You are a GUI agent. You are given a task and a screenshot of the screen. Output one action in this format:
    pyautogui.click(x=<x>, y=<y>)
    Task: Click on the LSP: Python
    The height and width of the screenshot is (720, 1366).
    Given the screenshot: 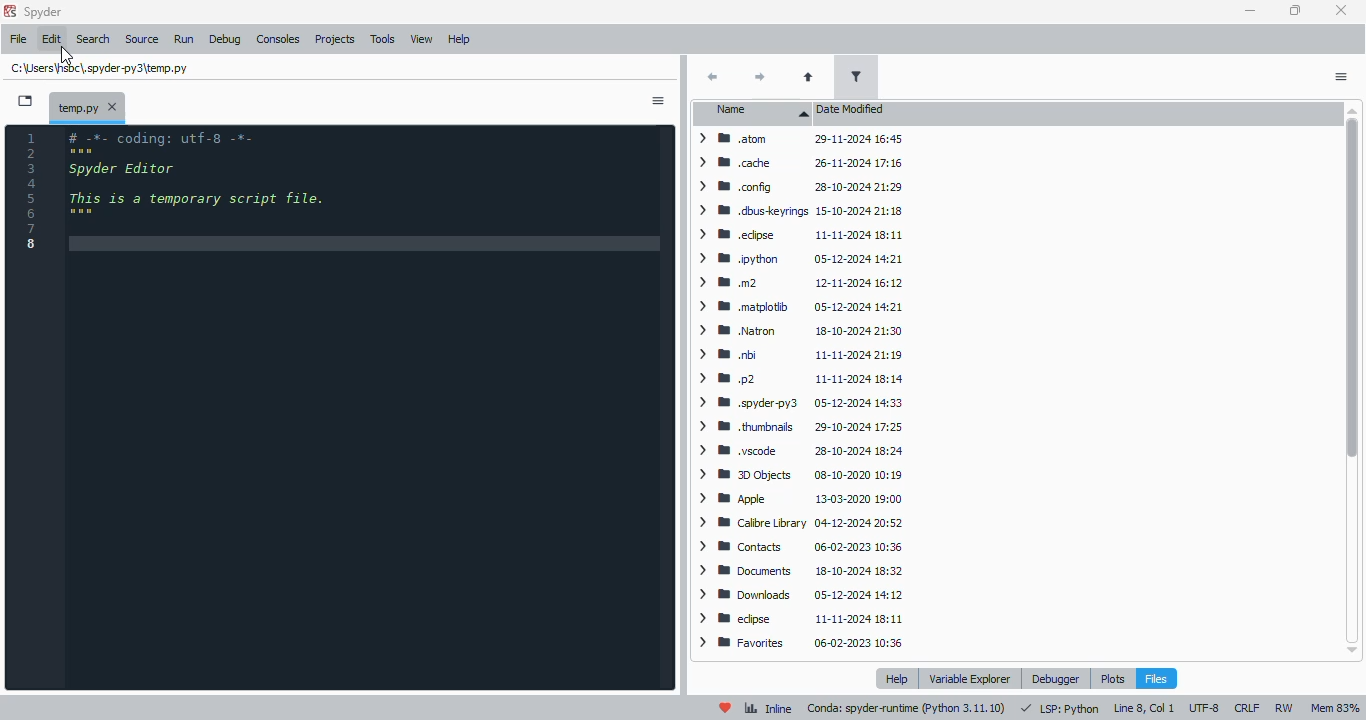 What is the action you would take?
    pyautogui.click(x=1061, y=708)
    